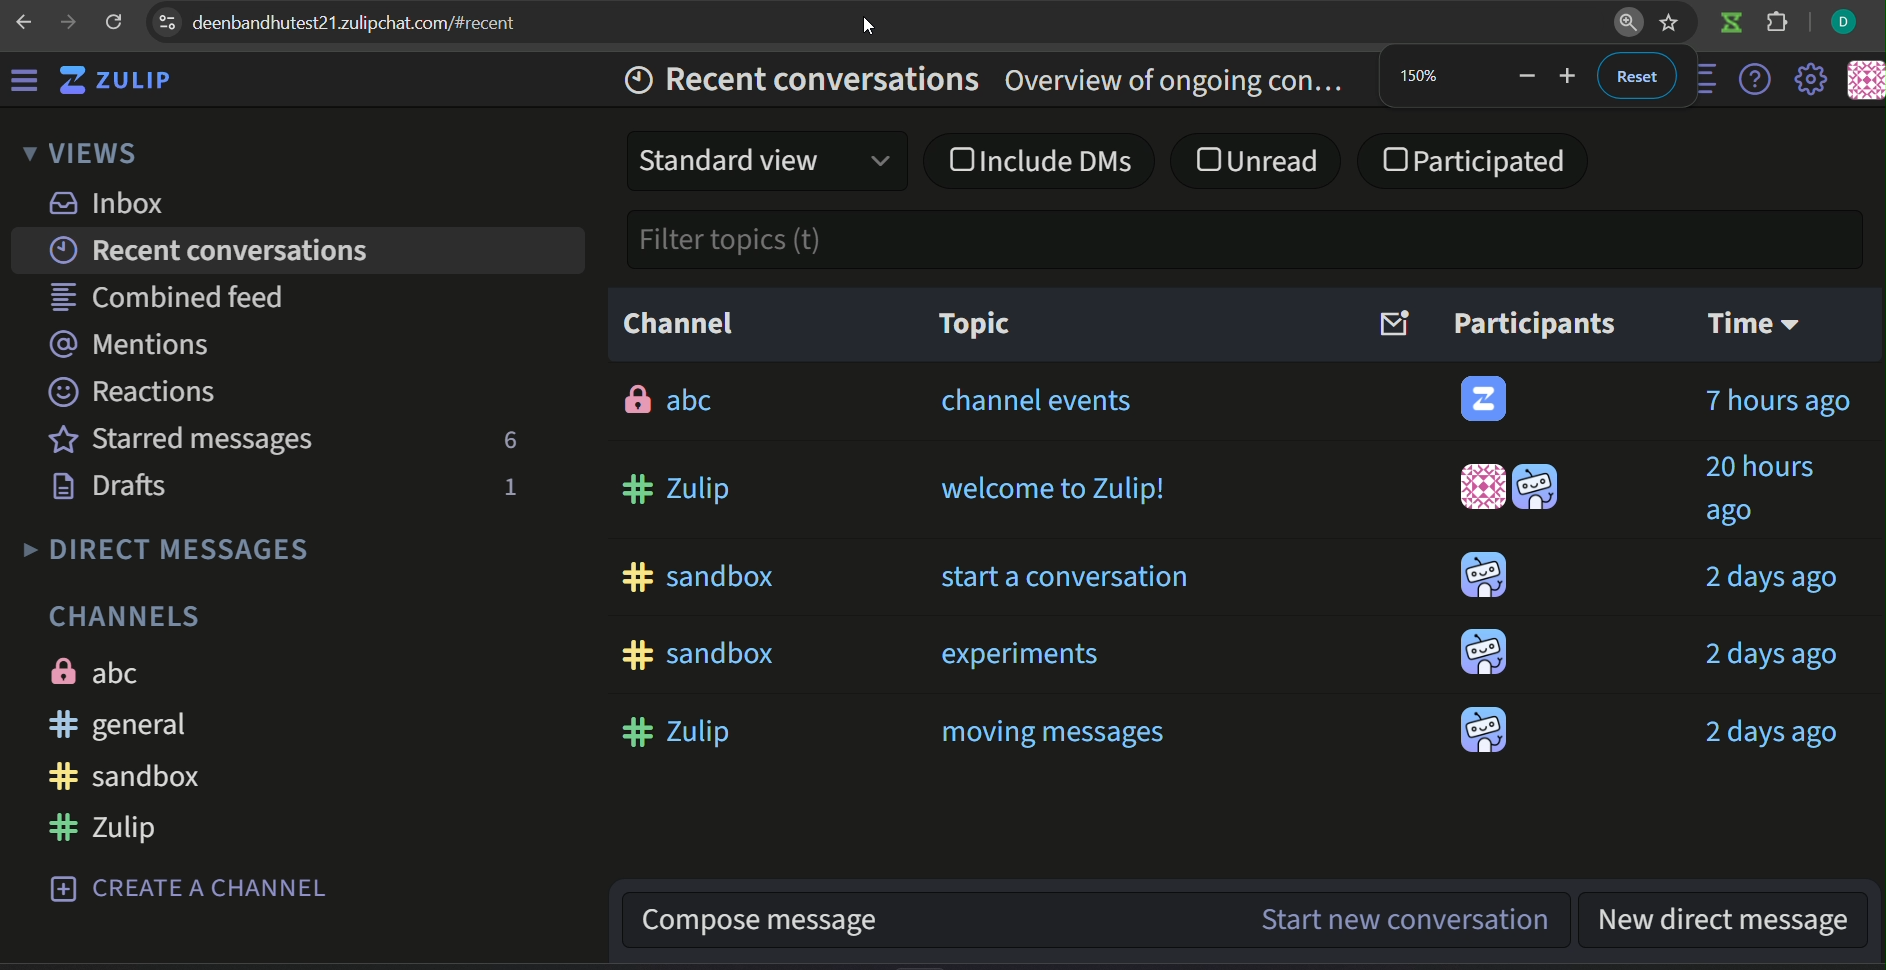  Describe the element at coordinates (114, 23) in the screenshot. I see `refresh` at that location.